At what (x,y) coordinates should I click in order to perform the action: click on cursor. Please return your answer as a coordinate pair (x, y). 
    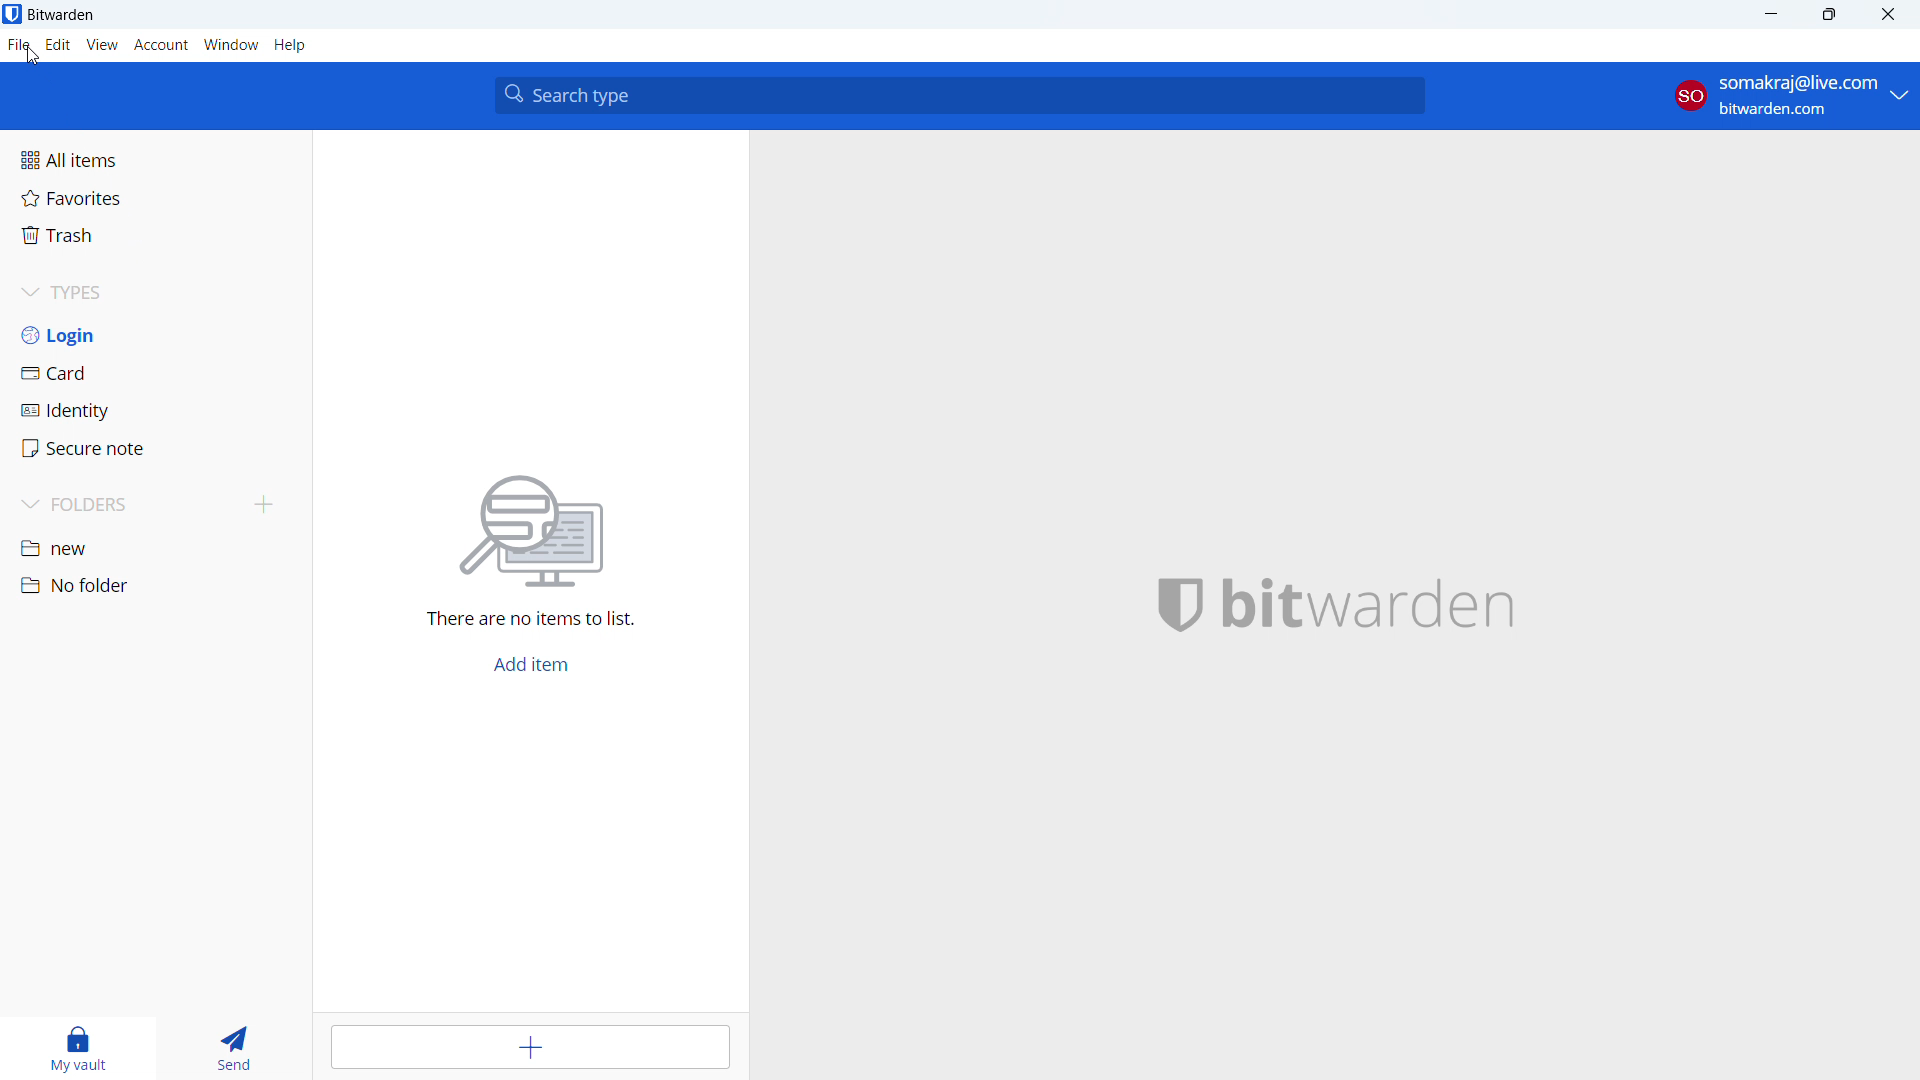
    Looking at the image, I should click on (32, 61).